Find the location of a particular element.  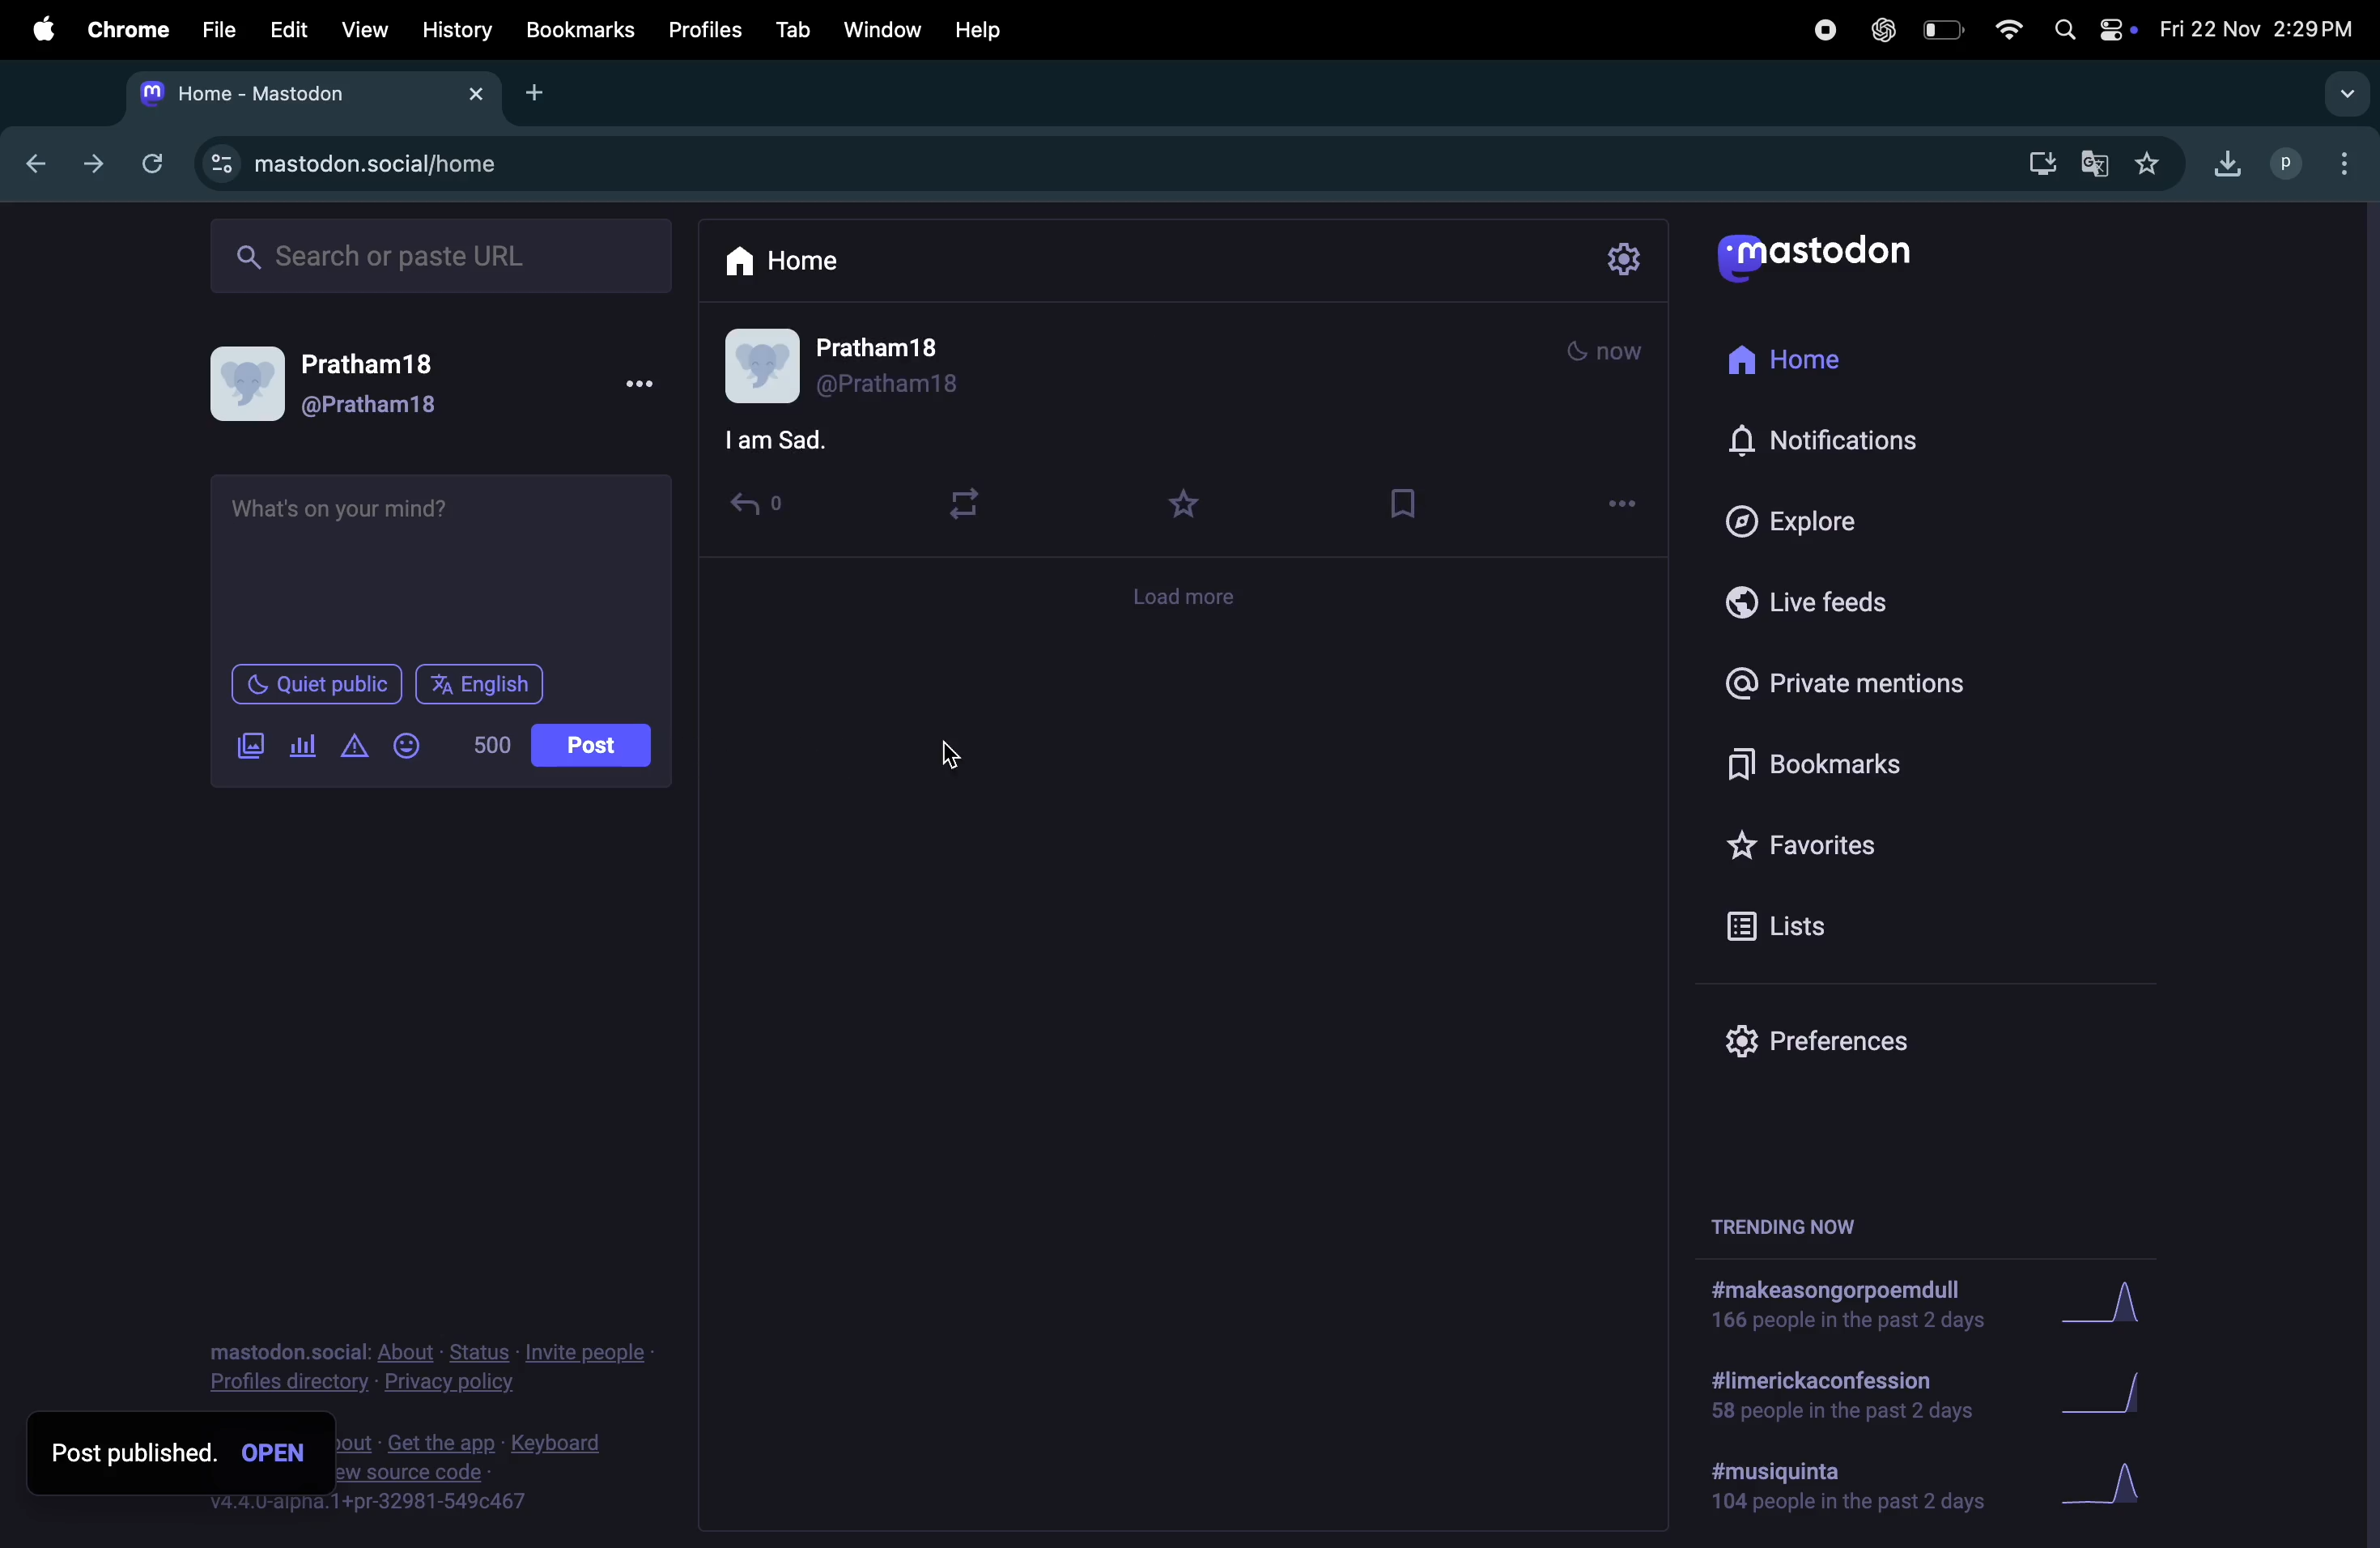

close tabs is located at coordinates (481, 96).